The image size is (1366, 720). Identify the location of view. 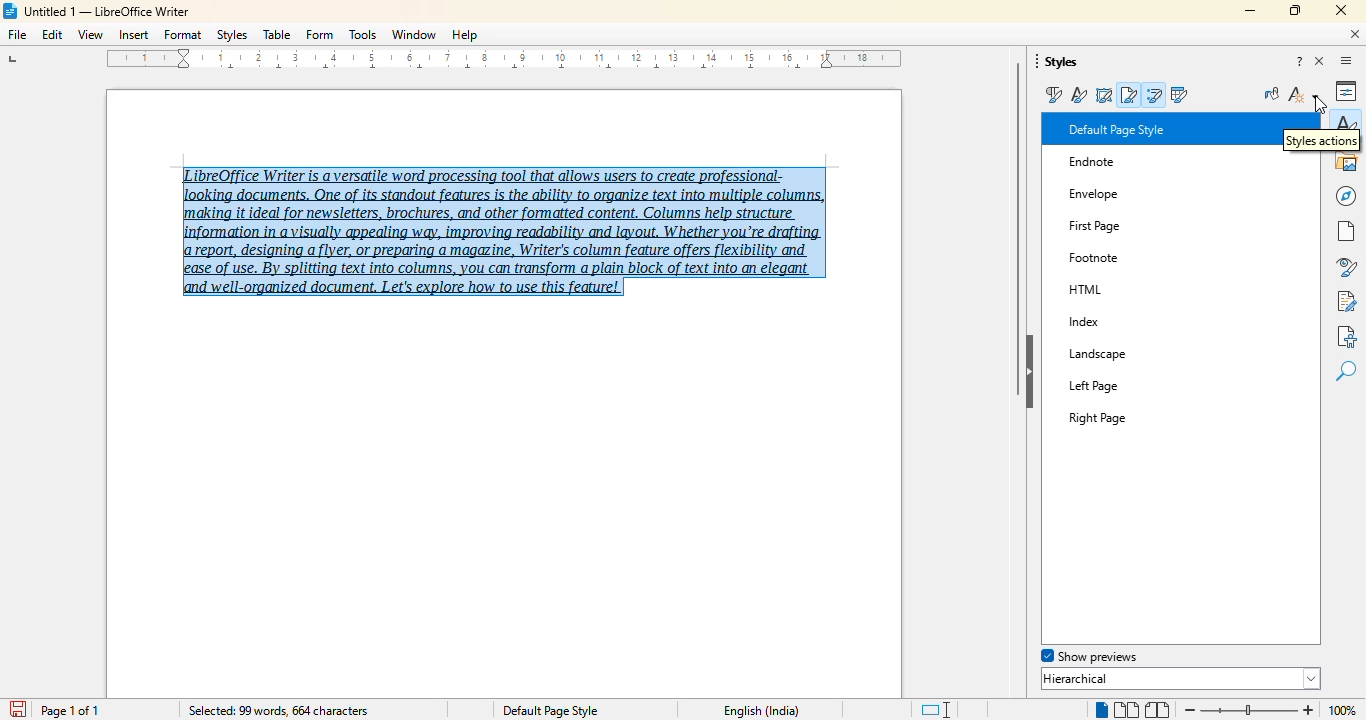
(90, 34).